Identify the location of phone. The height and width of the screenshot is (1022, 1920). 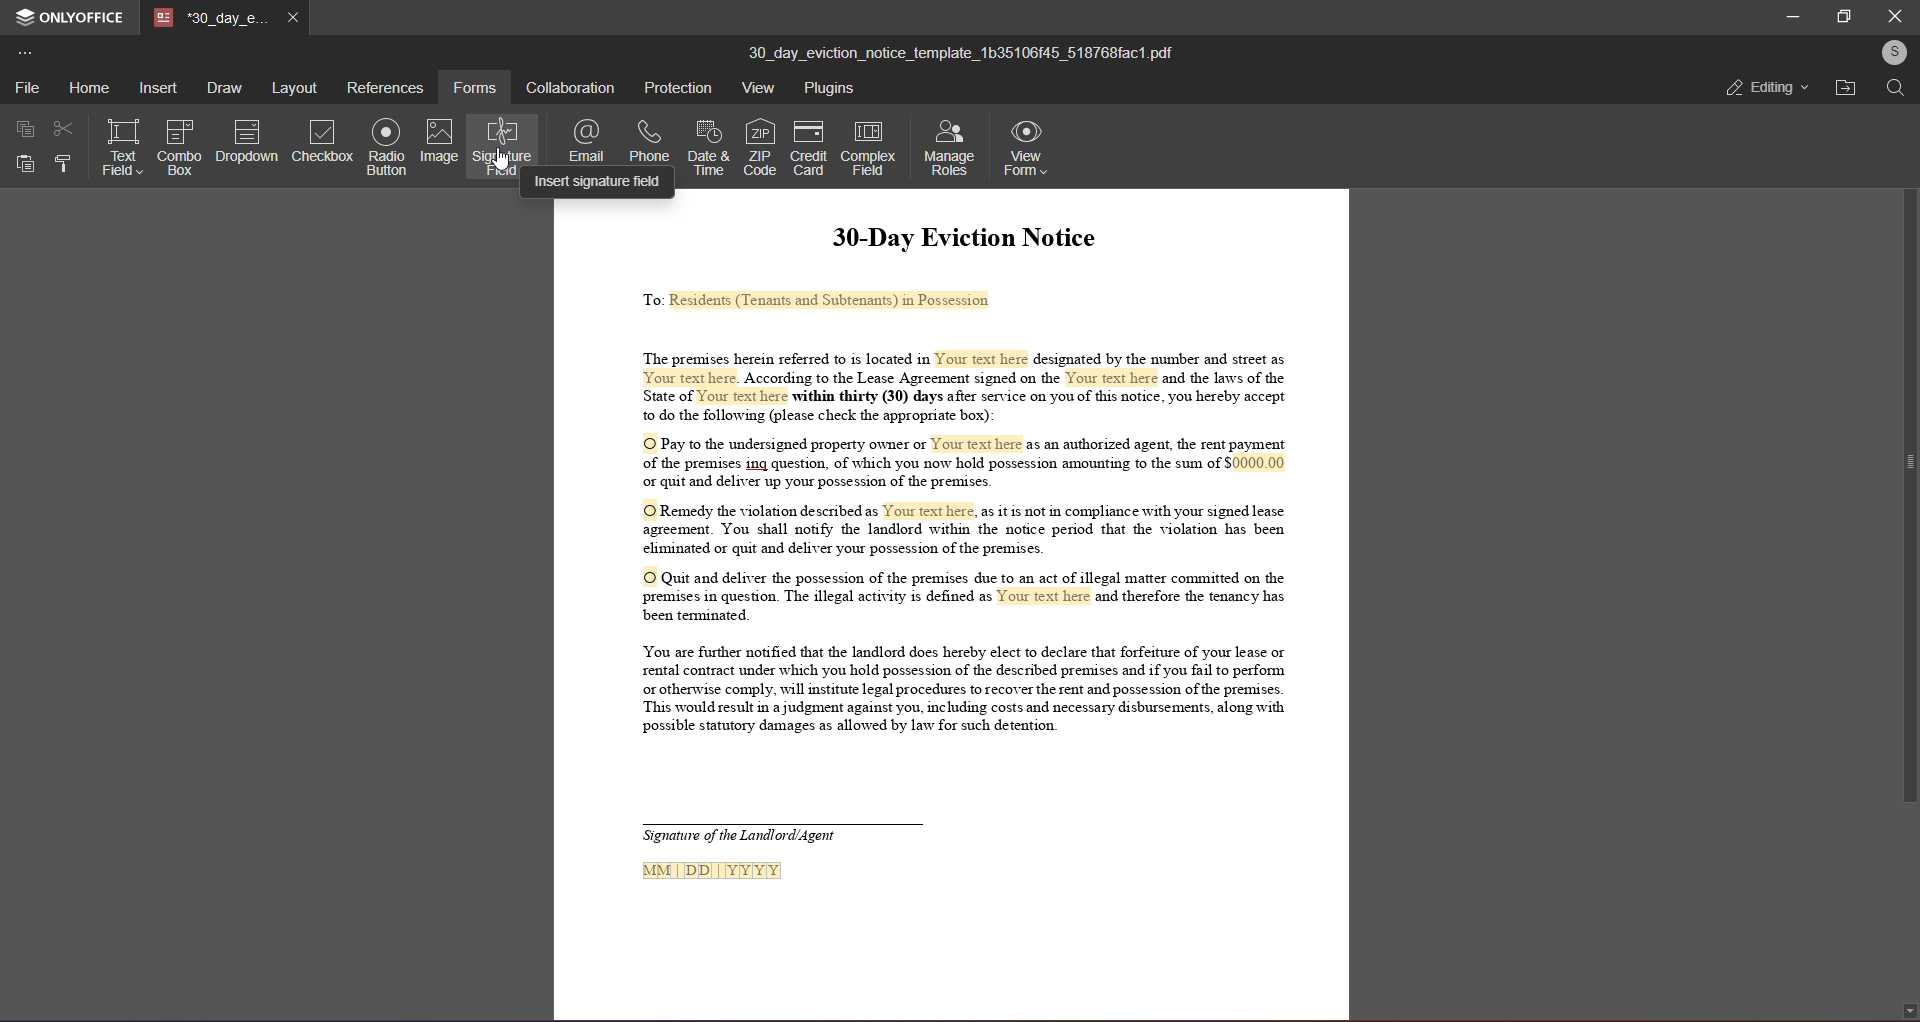
(650, 137).